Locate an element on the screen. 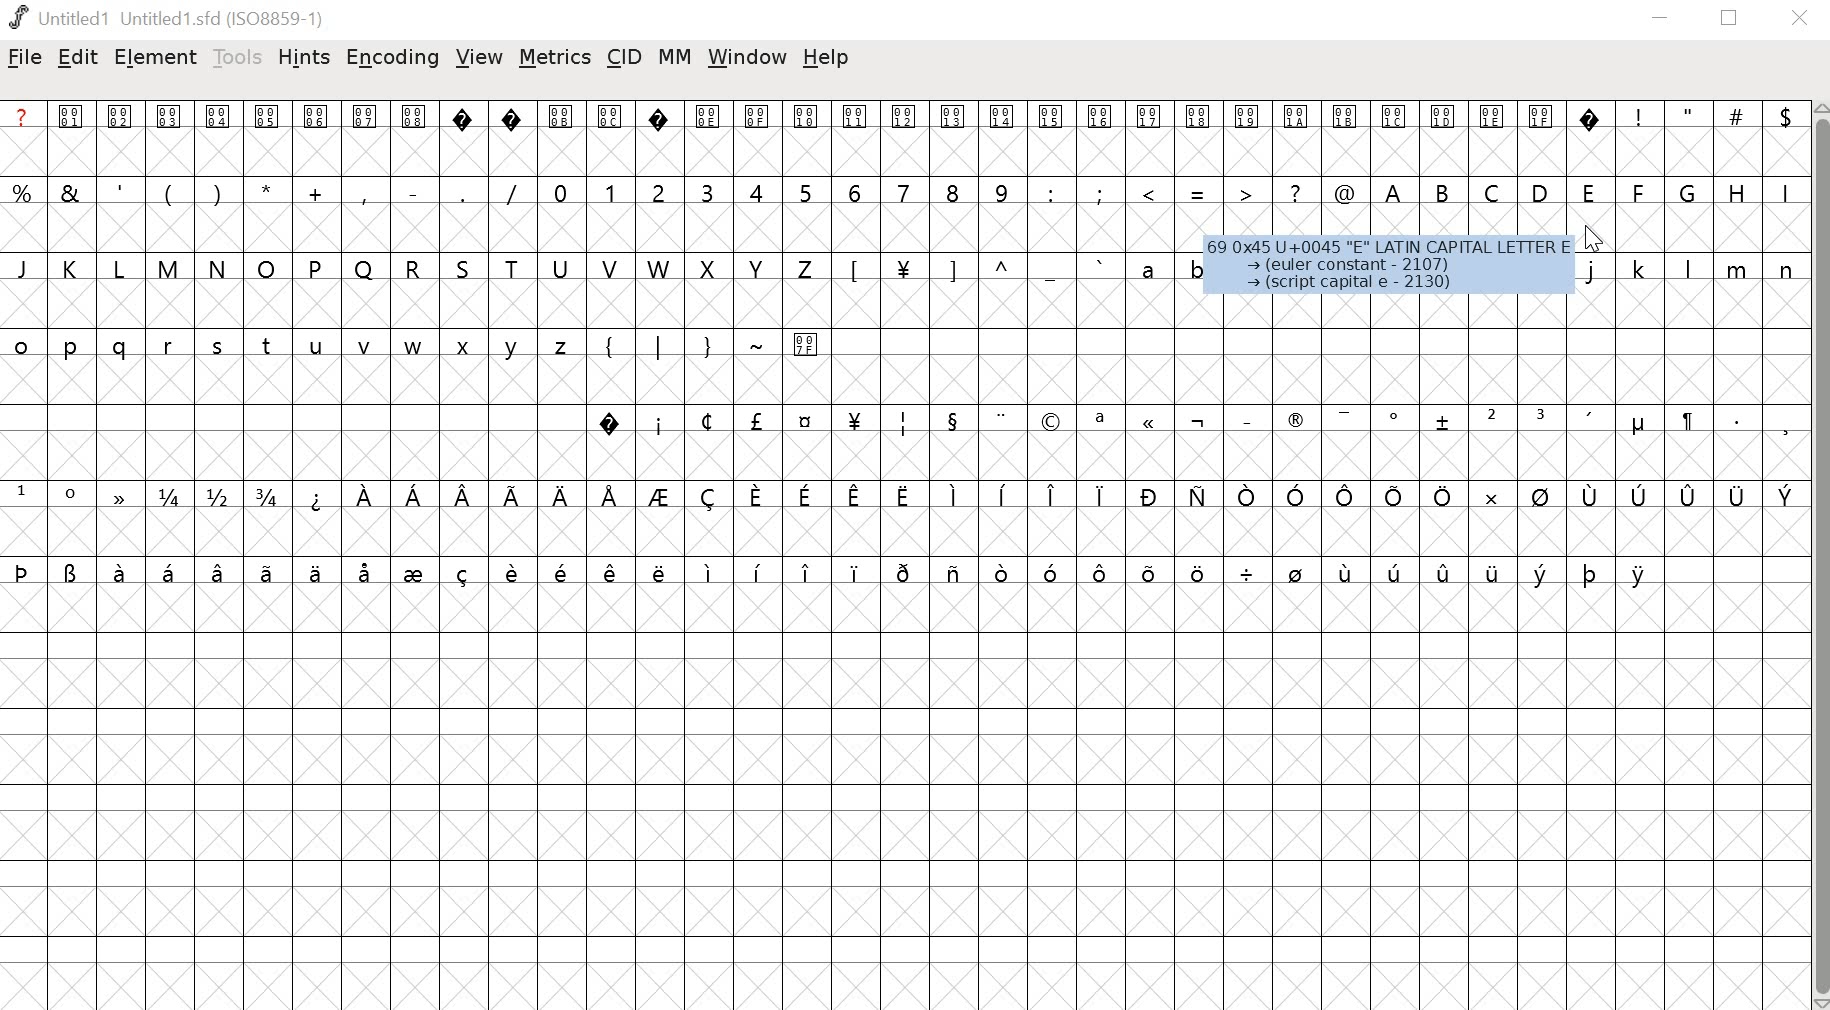 This screenshot has height=1010, width=1830. restore down is located at coordinates (1730, 19).